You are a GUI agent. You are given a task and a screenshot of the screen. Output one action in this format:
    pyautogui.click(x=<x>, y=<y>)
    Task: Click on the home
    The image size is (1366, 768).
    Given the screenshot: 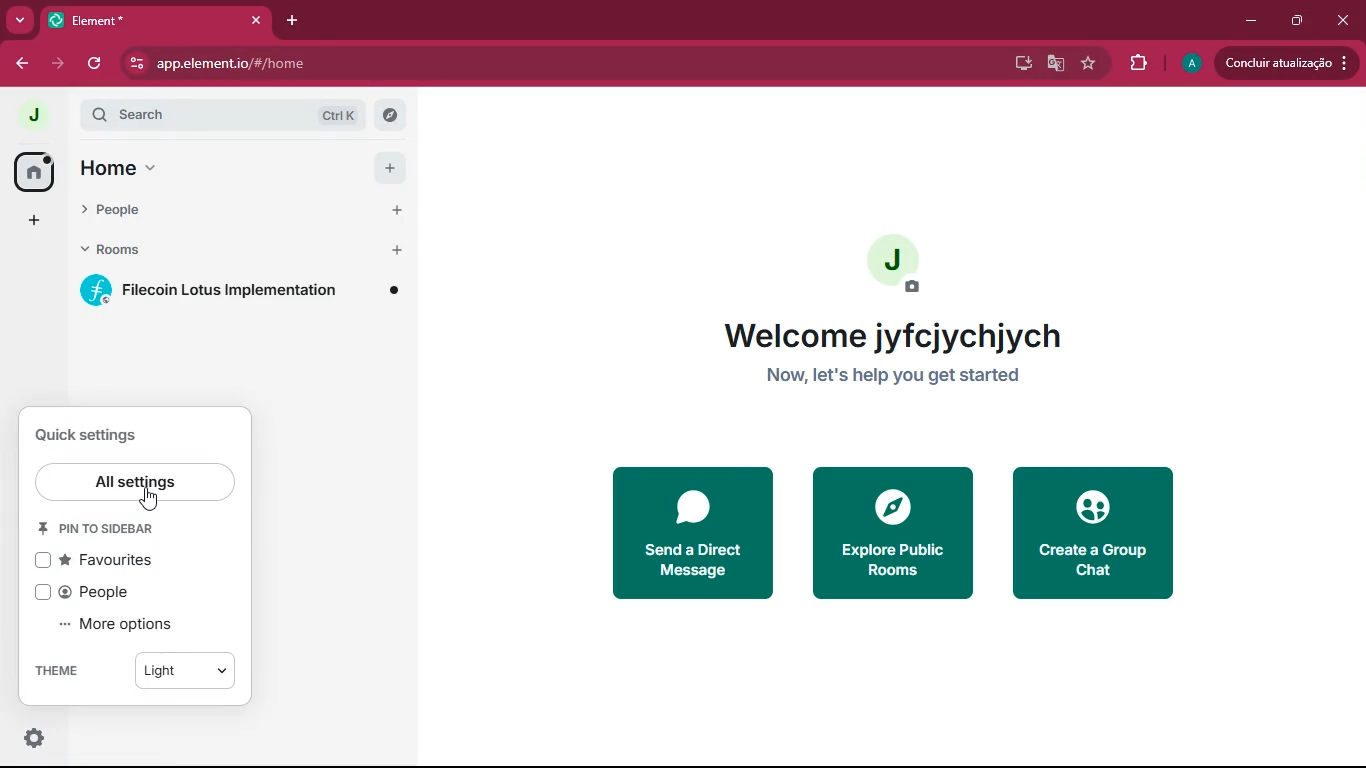 What is the action you would take?
    pyautogui.click(x=34, y=170)
    